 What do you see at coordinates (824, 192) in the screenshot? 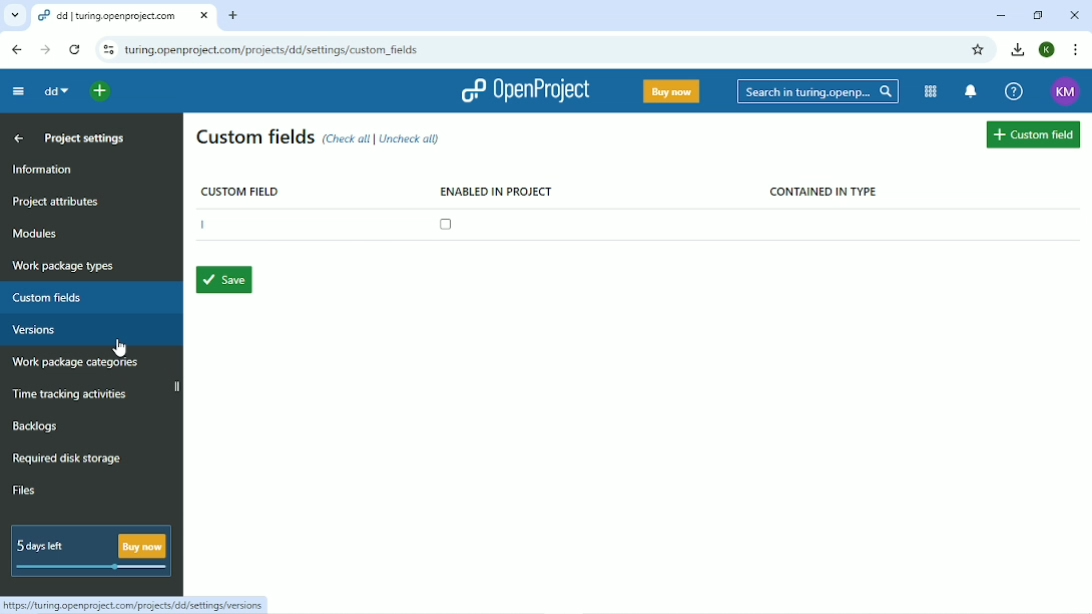
I see `Contained in type` at bounding box center [824, 192].